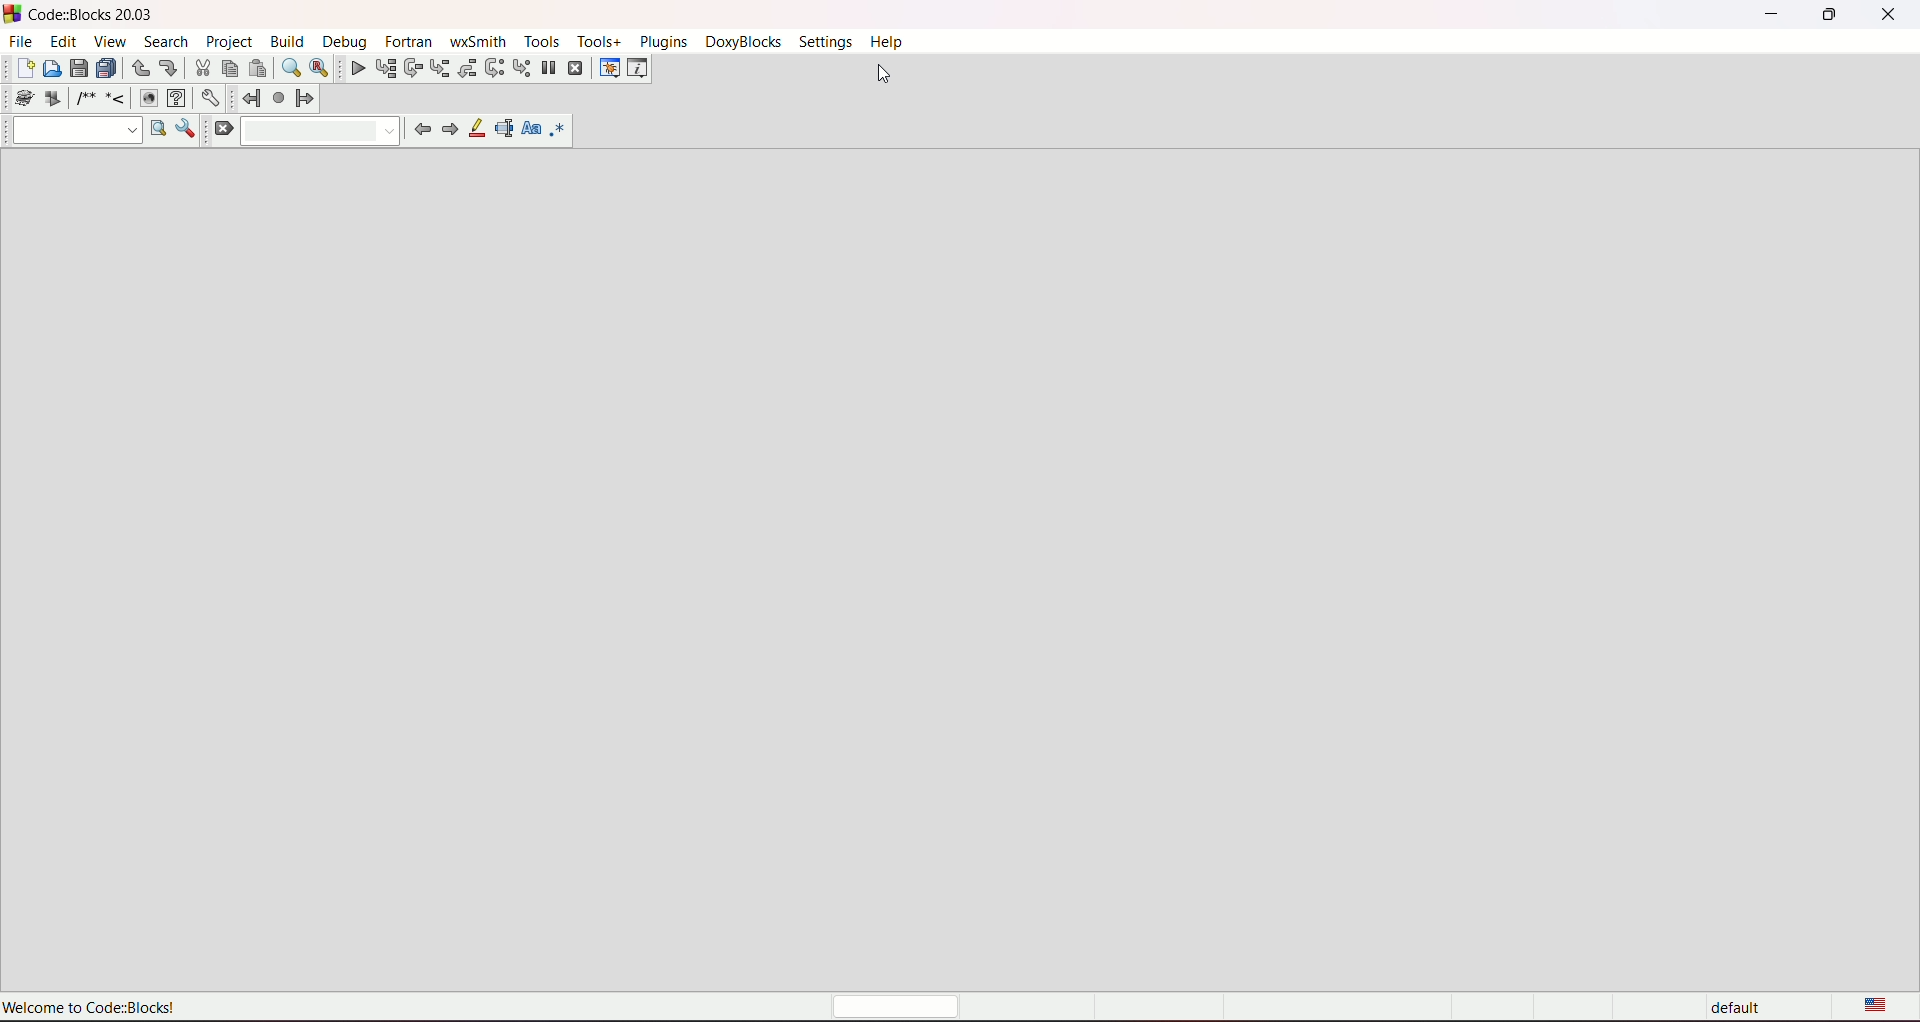 The image size is (1920, 1022). What do you see at coordinates (1827, 15) in the screenshot?
I see `minimize/maximize` at bounding box center [1827, 15].